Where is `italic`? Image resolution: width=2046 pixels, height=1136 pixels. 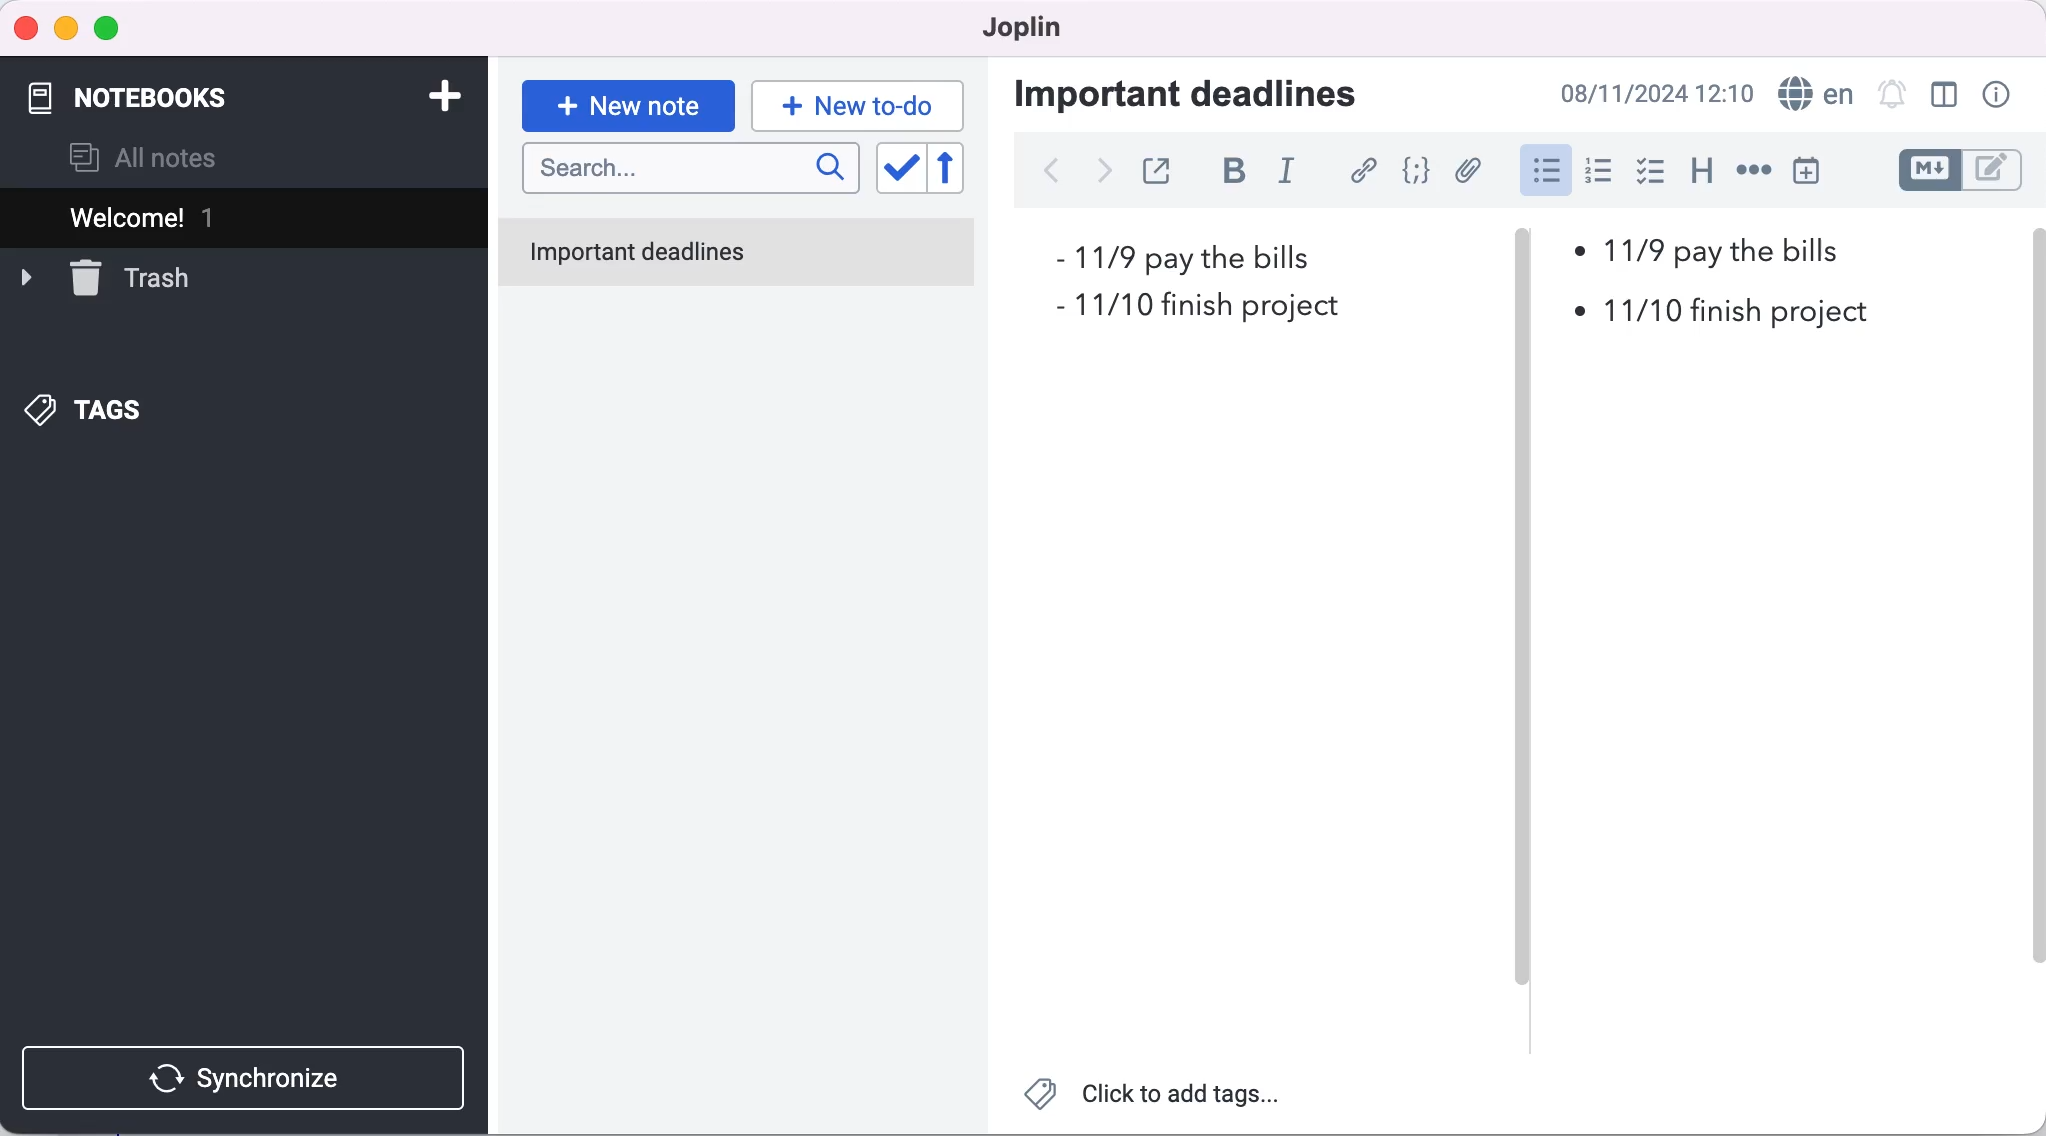 italic is located at coordinates (1285, 173).